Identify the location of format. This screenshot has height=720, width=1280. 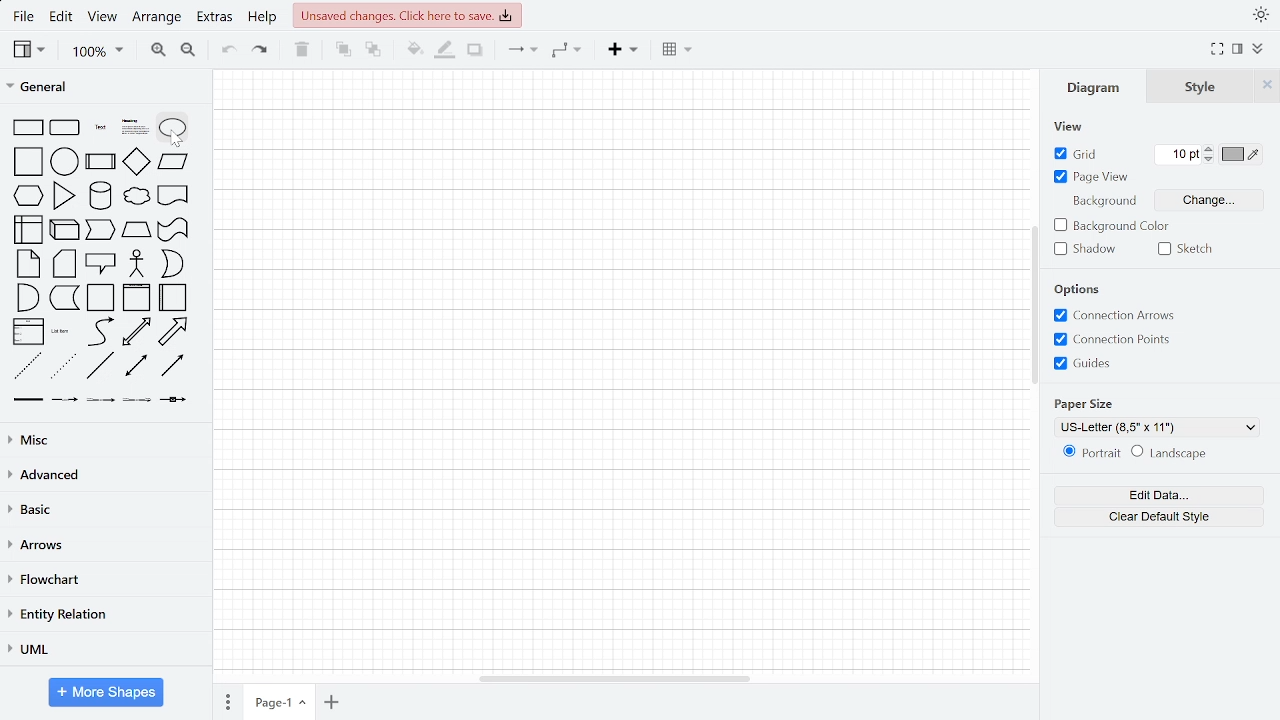
(1237, 49).